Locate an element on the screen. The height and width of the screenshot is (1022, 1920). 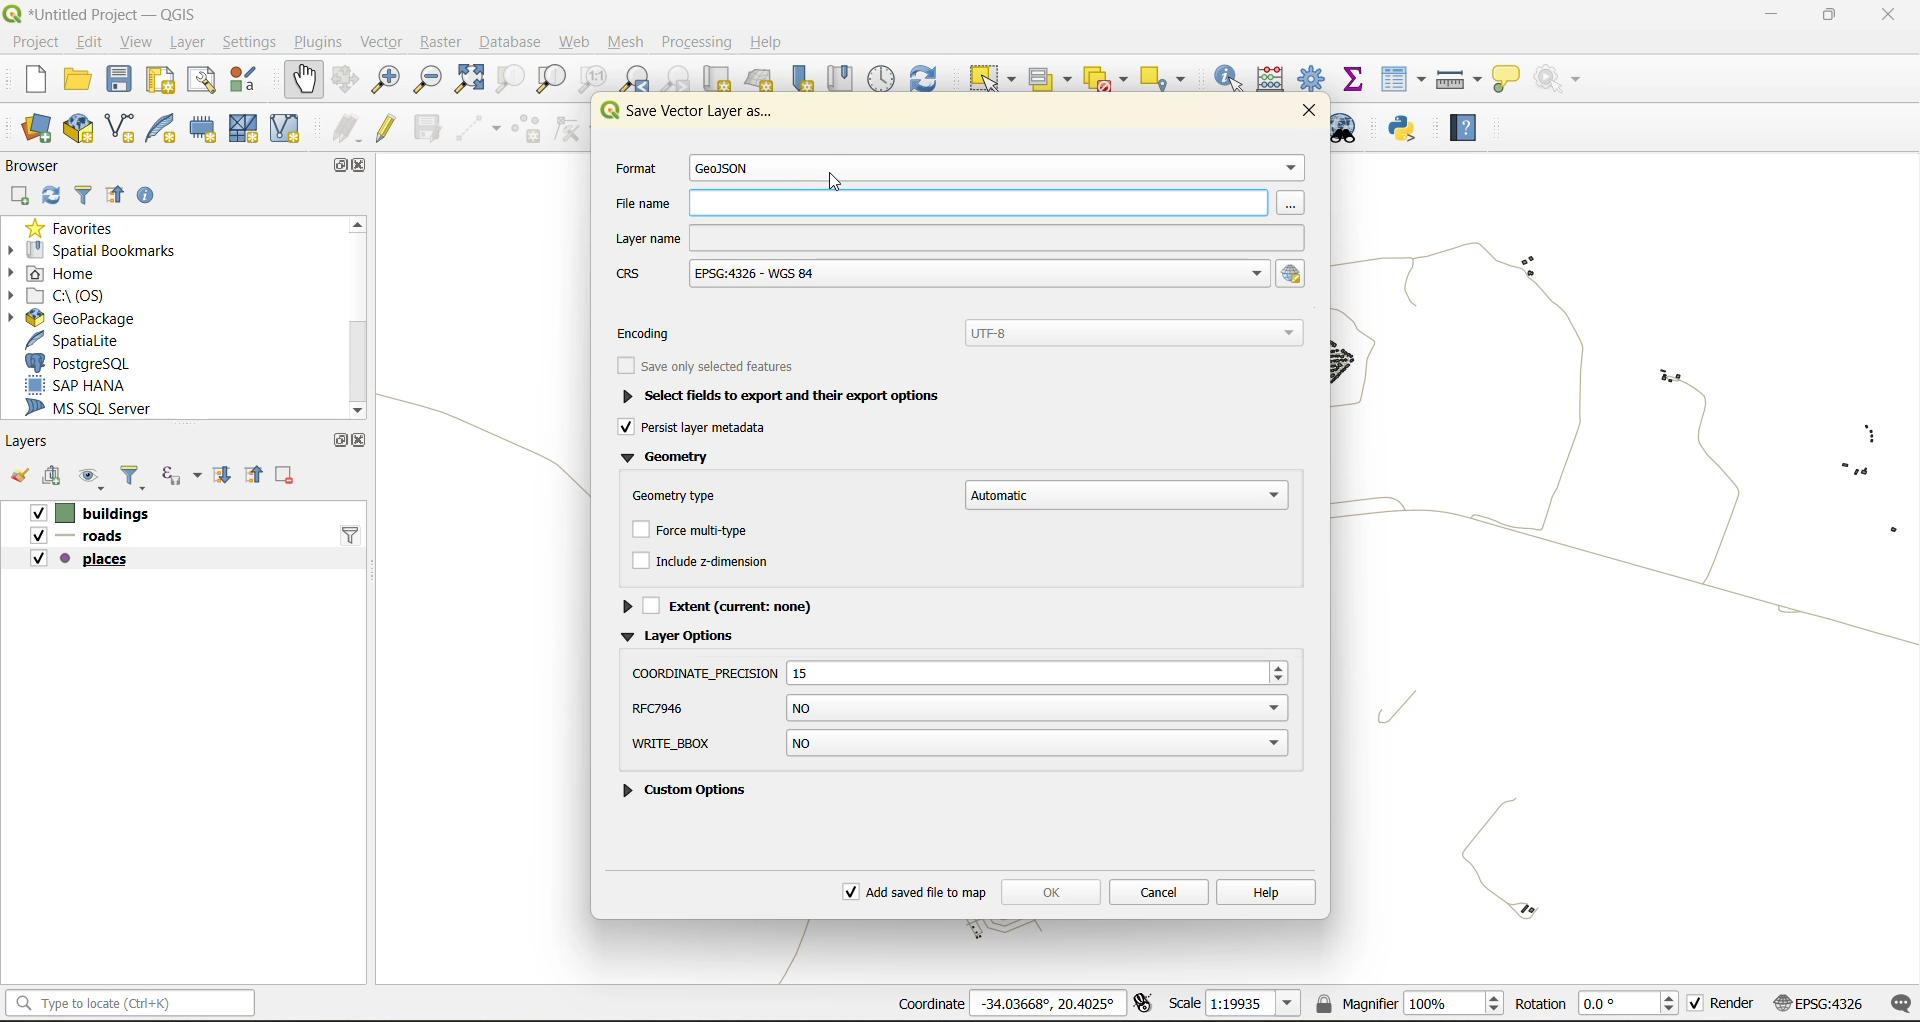
statusbar is located at coordinates (136, 1002).